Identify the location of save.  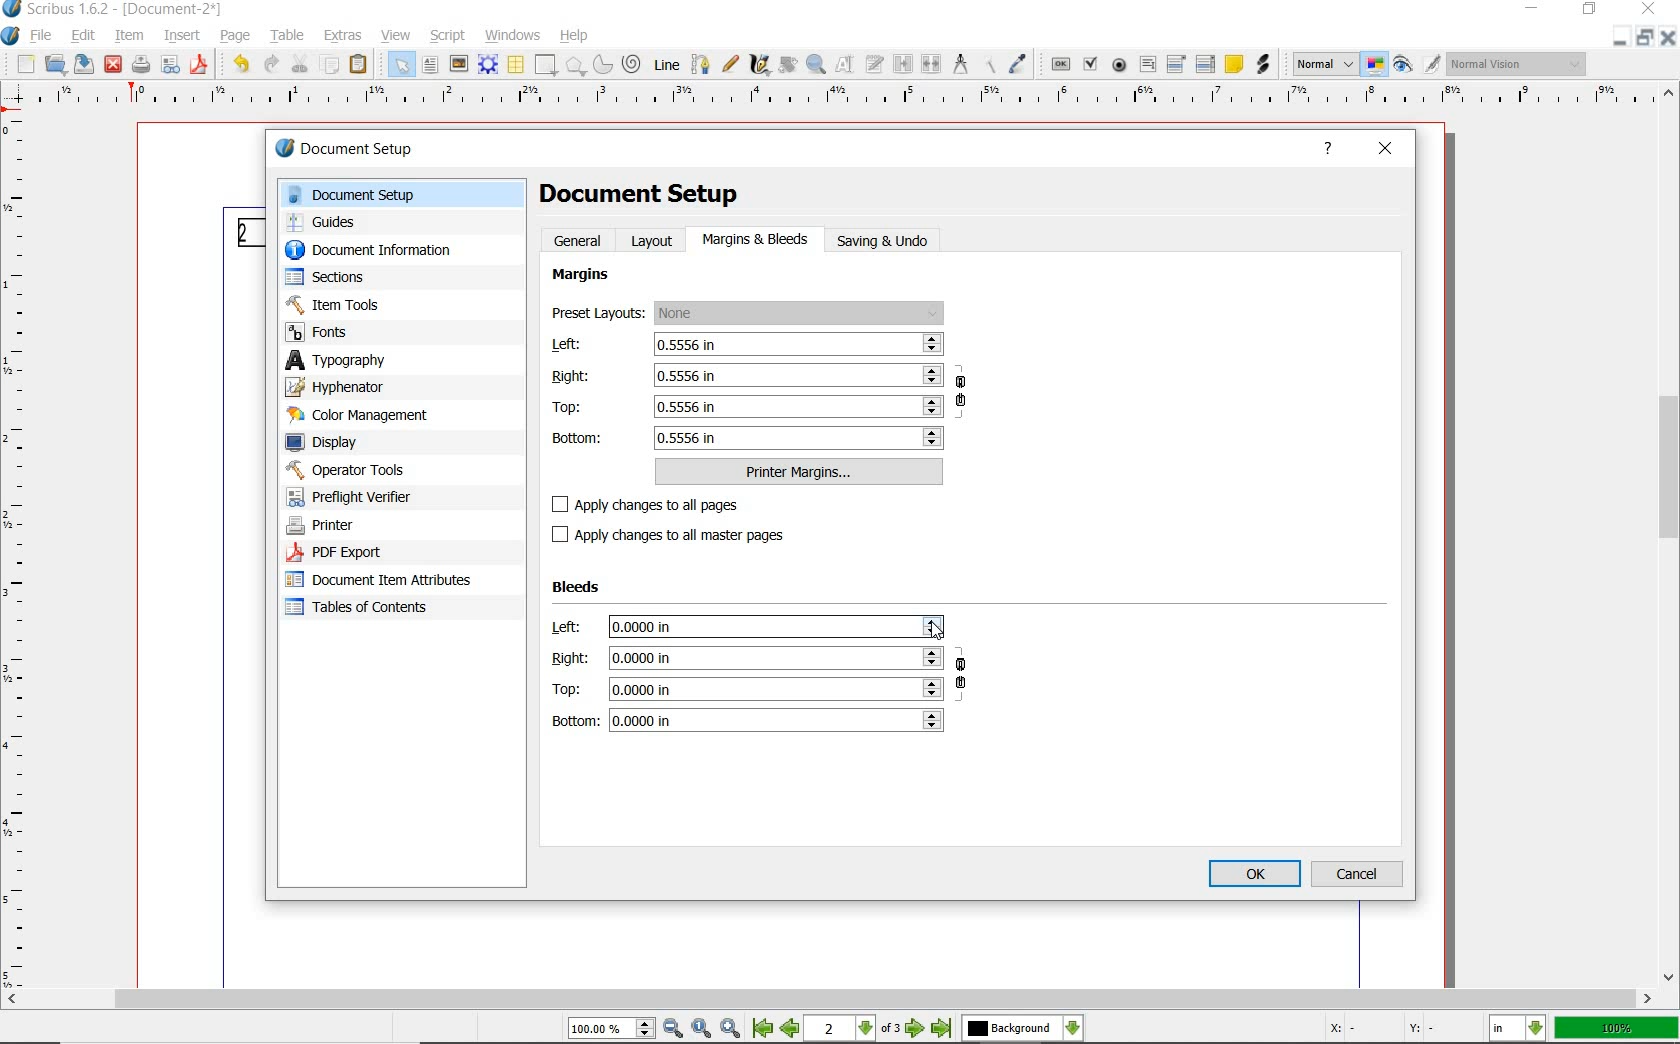
(84, 65).